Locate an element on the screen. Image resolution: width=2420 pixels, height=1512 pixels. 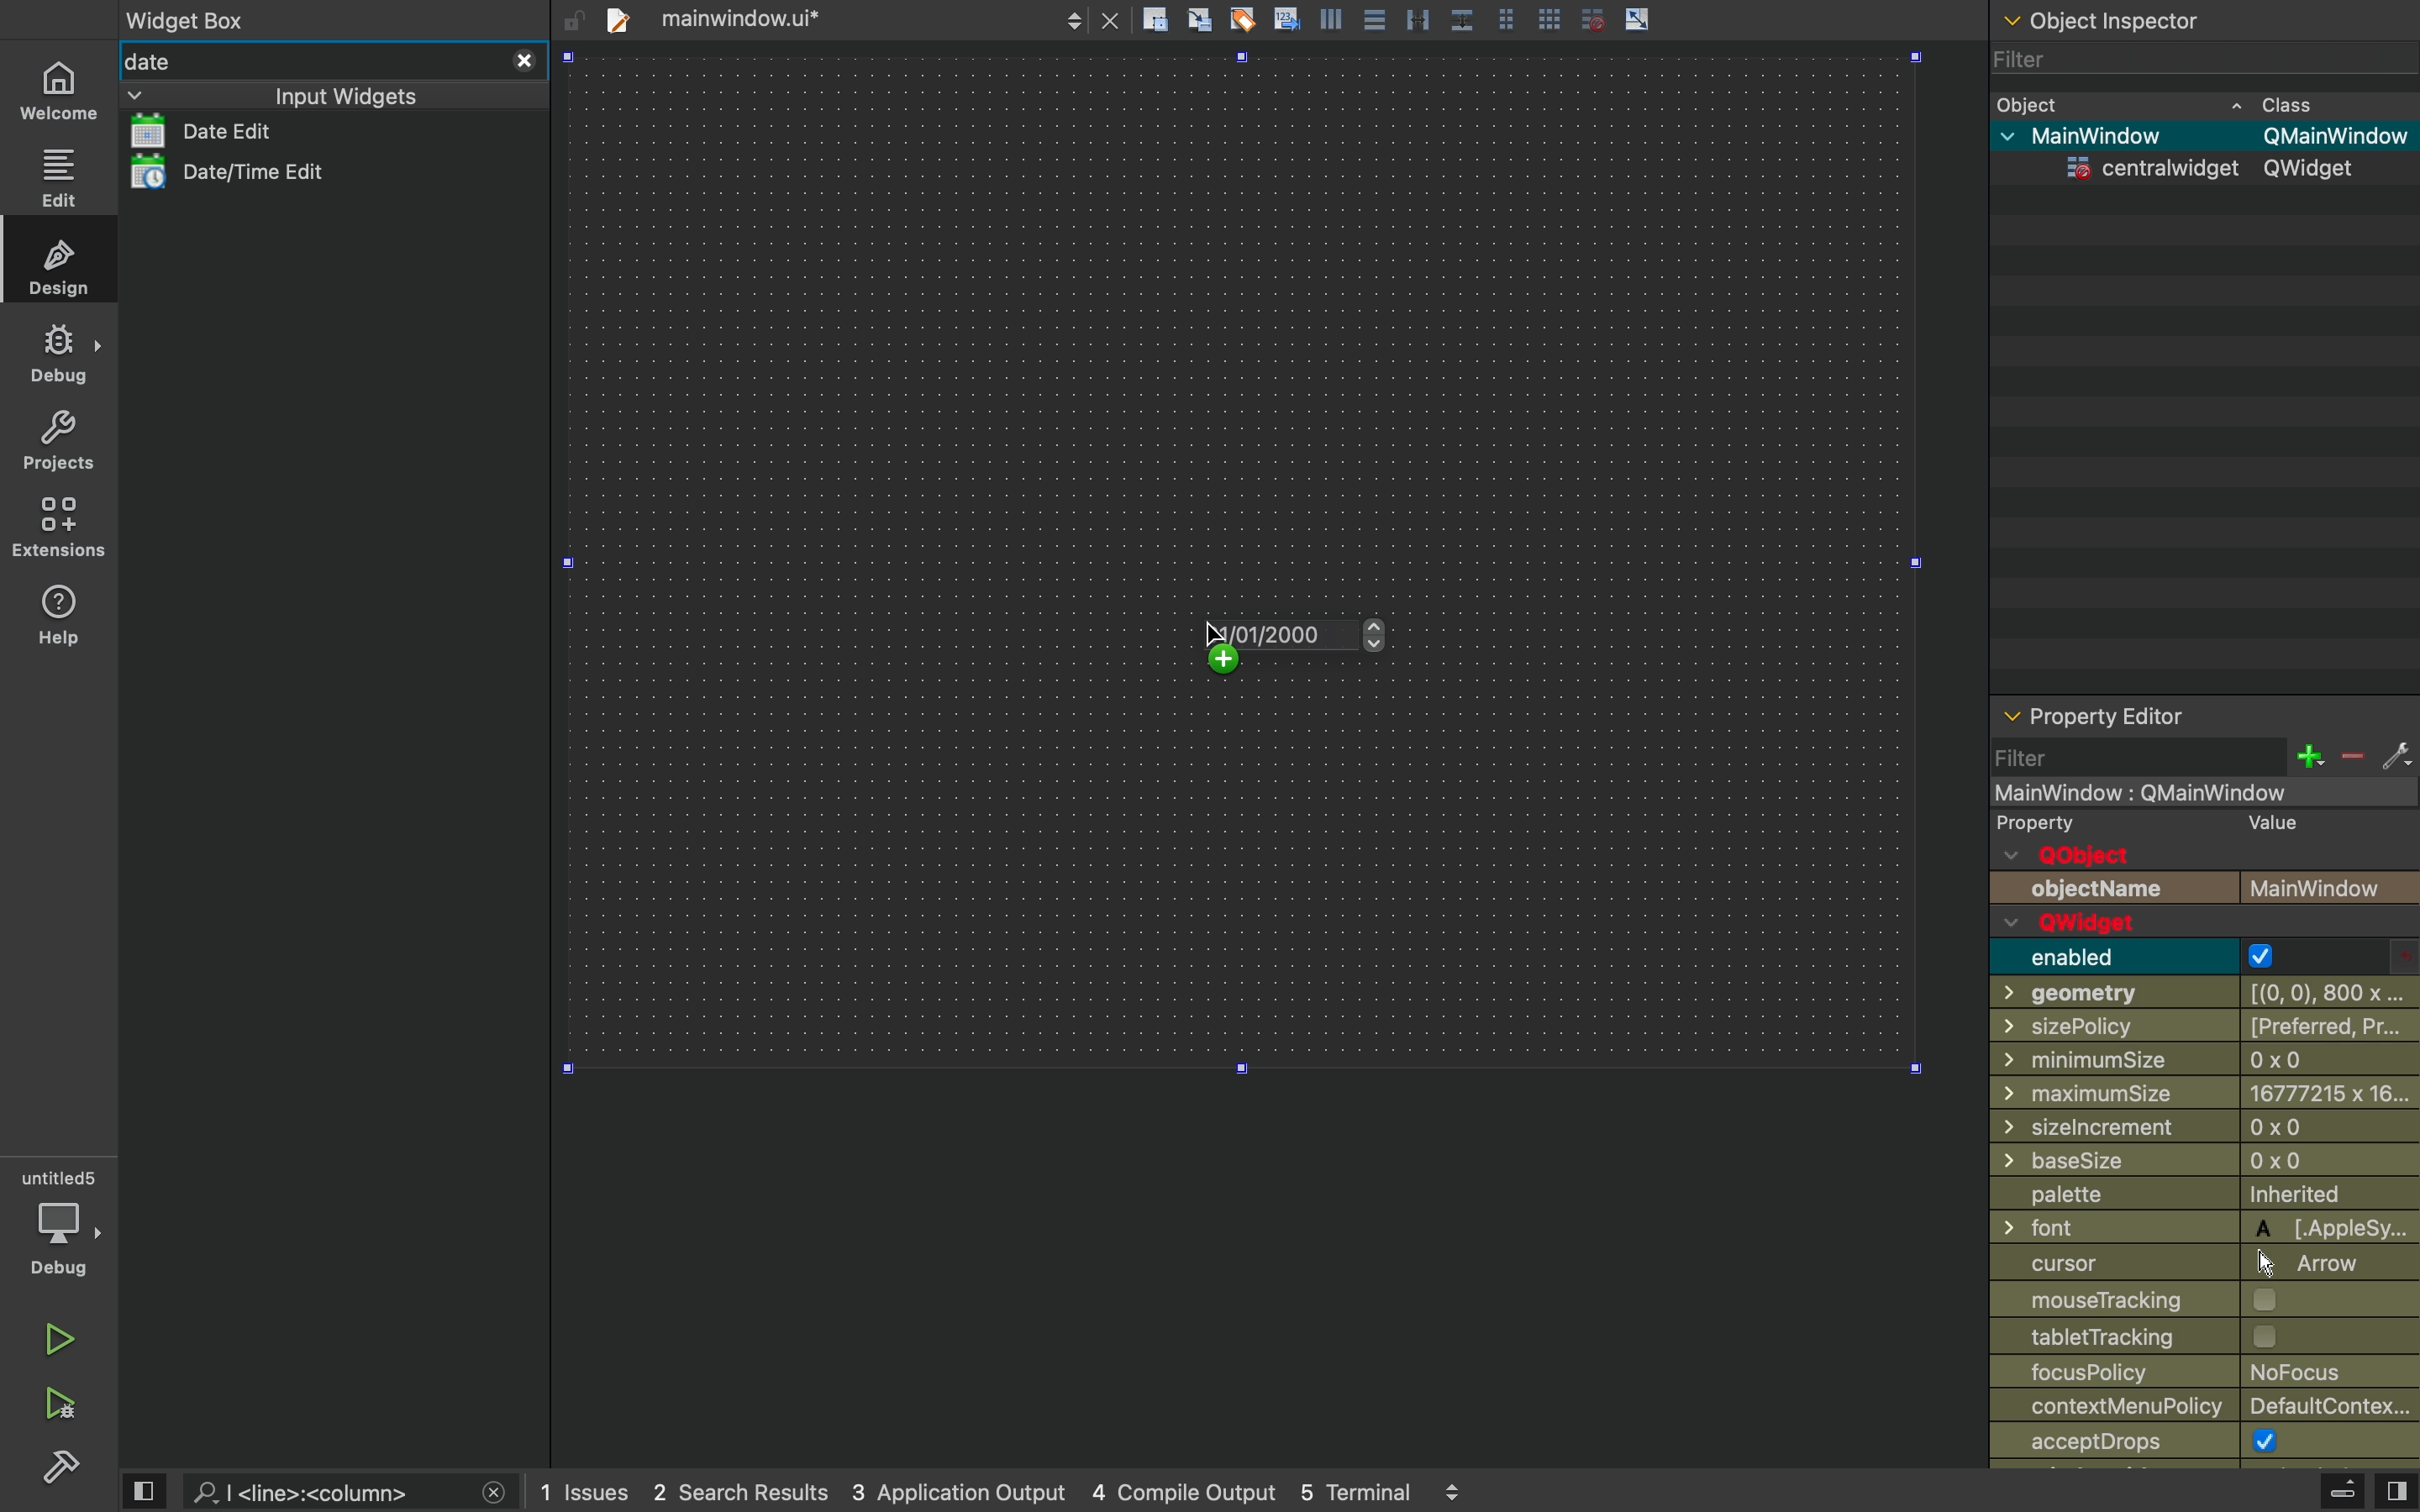
view is located at coordinates (141, 1490).